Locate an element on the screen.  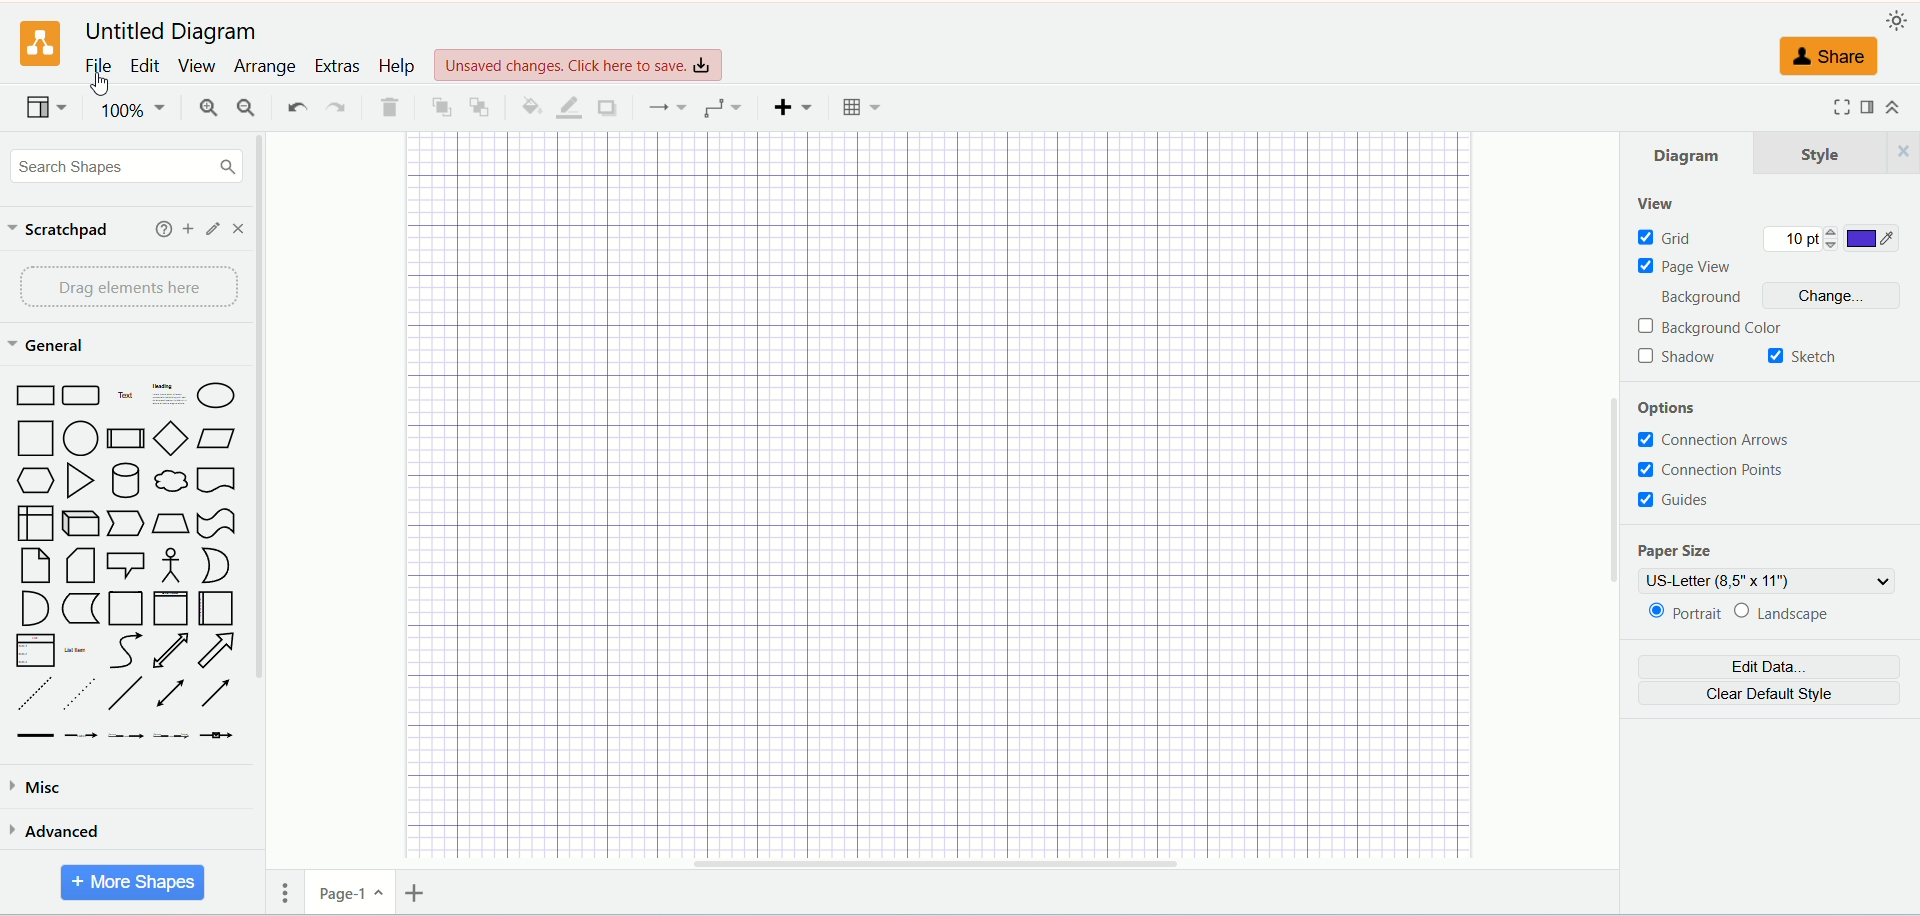
Cylinder is located at coordinates (127, 482).